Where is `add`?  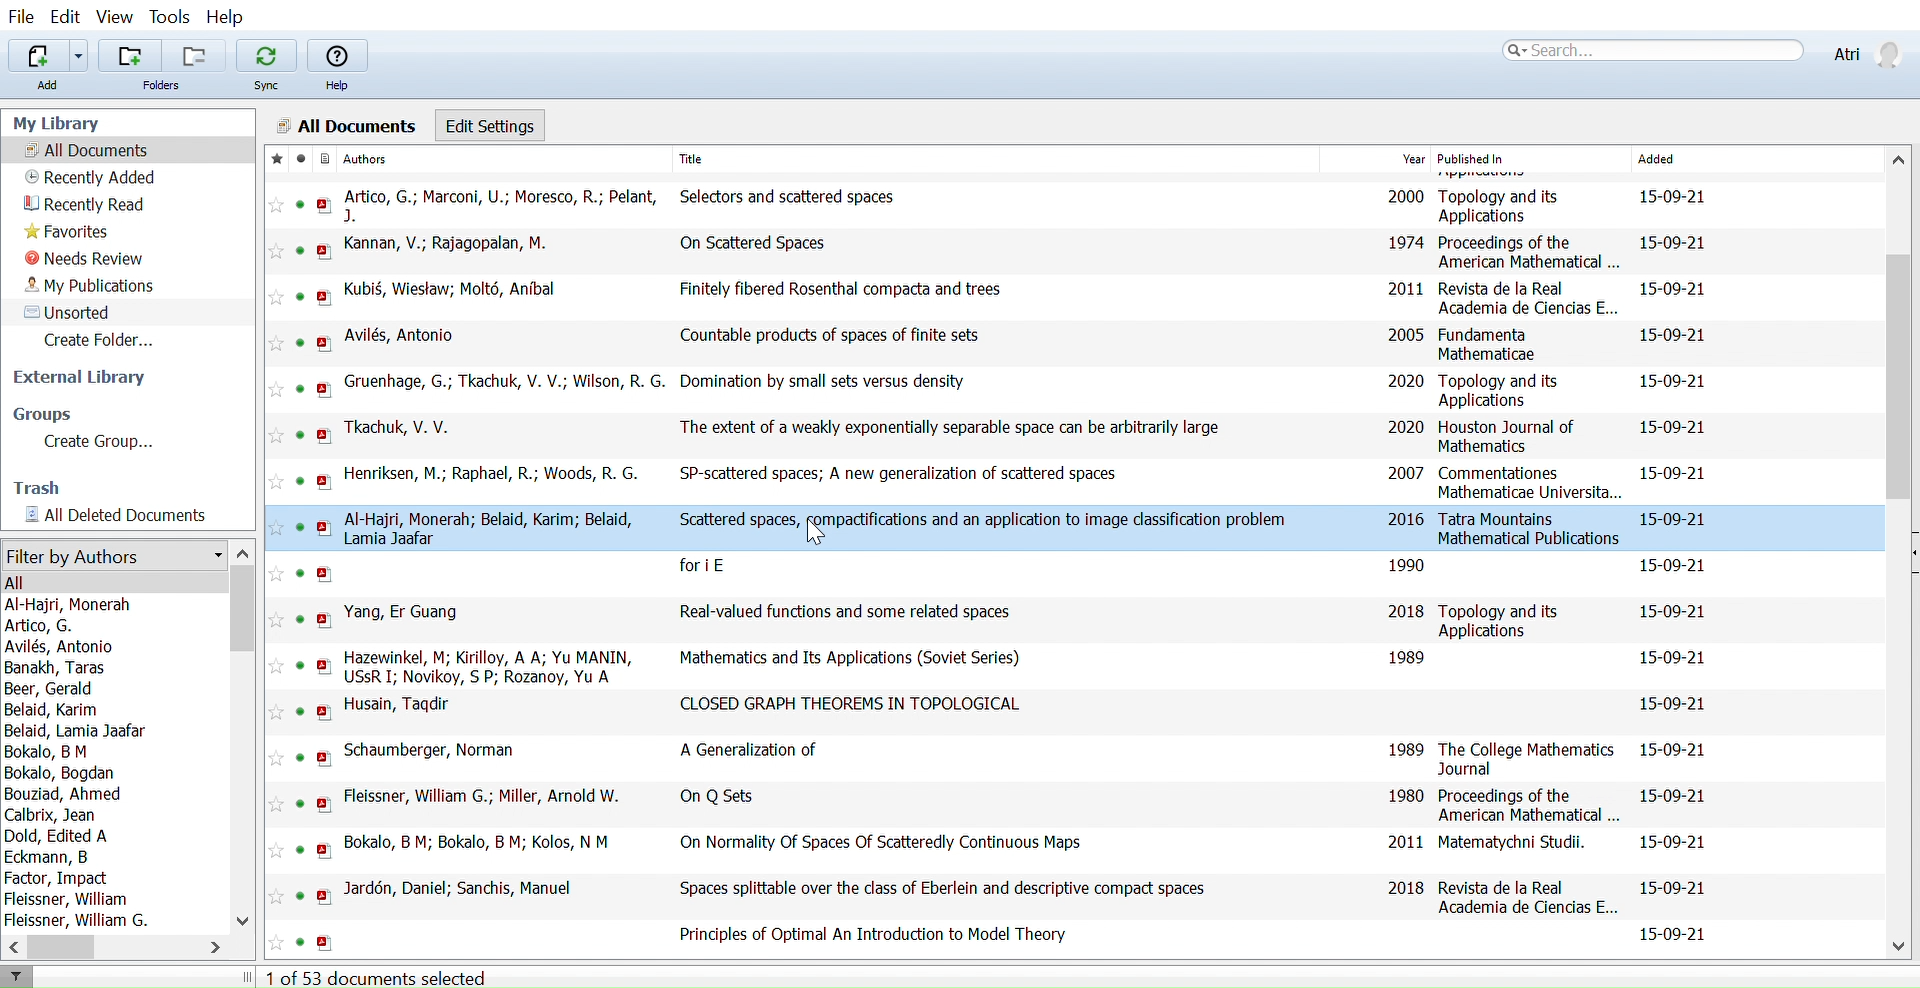 add is located at coordinates (61, 85).